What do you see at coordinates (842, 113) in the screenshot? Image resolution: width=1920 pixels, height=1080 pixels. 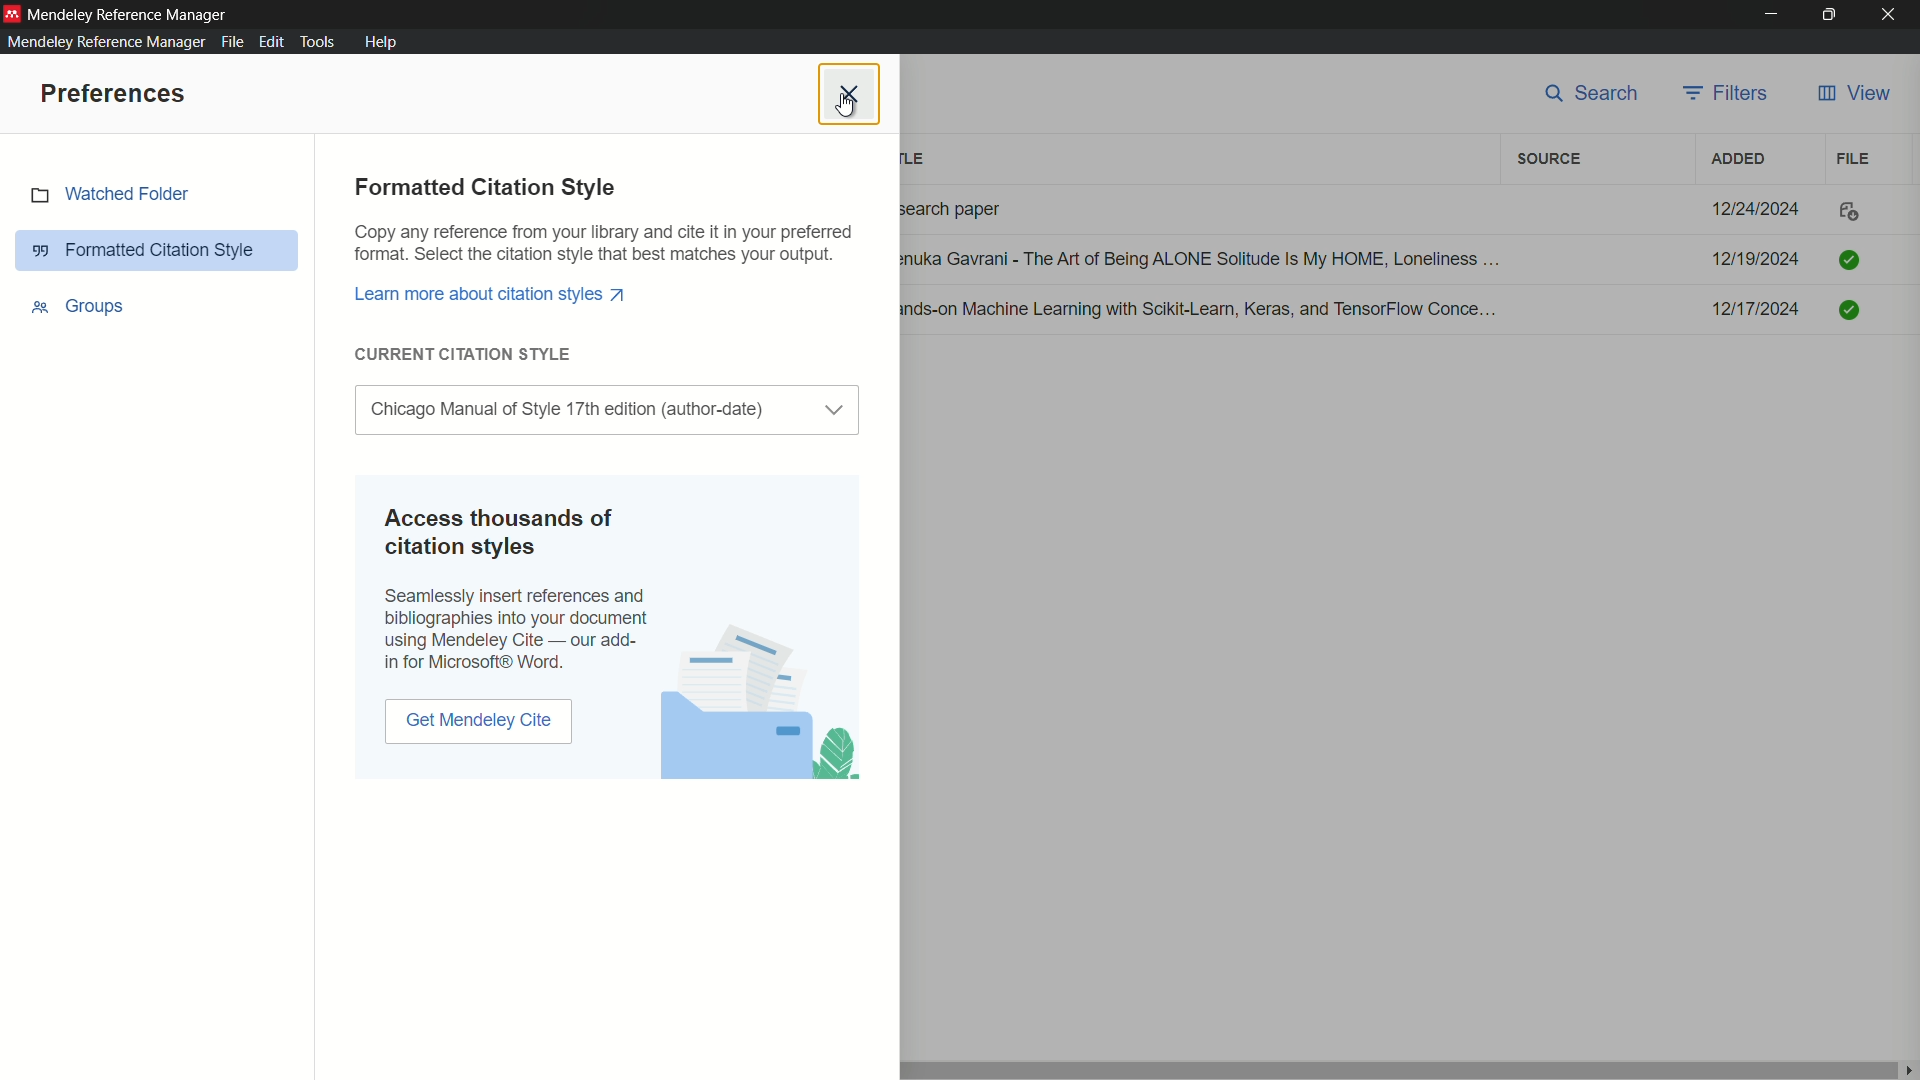 I see `cursor` at bounding box center [842, 113].